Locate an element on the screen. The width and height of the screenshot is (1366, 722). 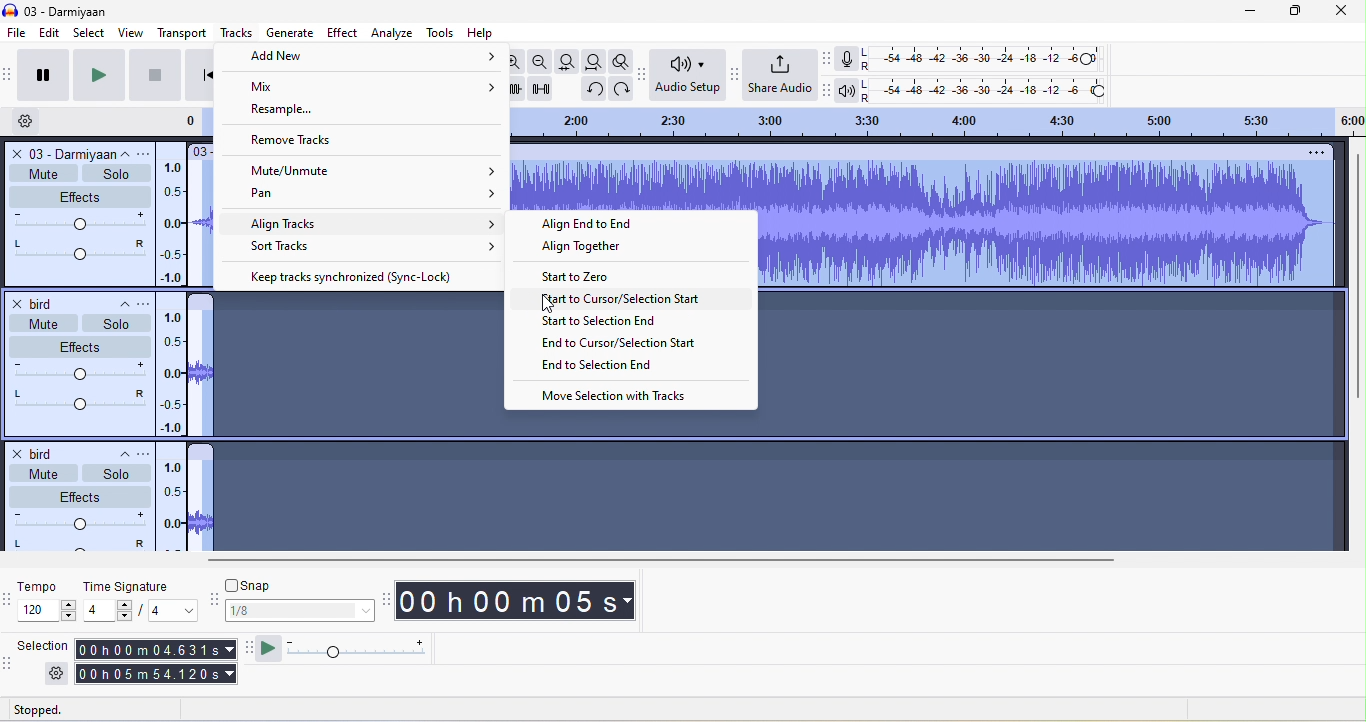
audacity snapping toolbar is located at coordinates (210, 602).